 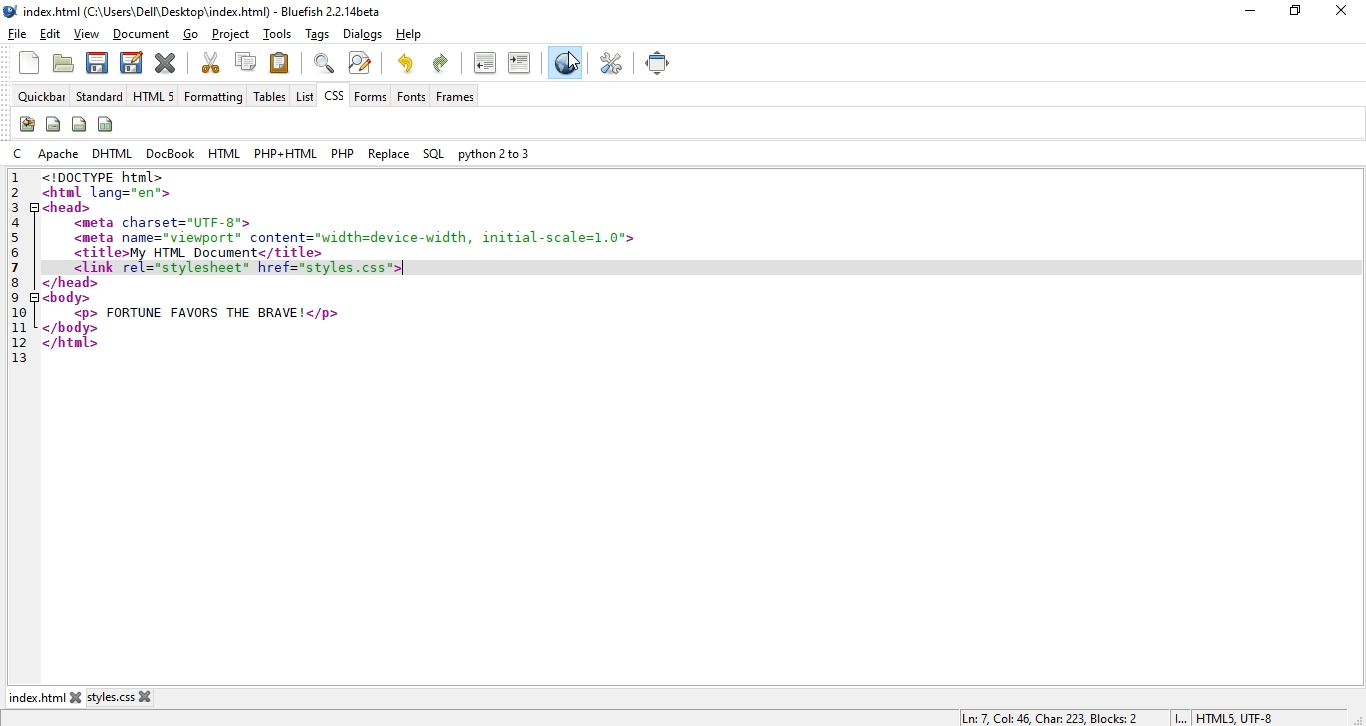 I want to click on tables, so click(x=269, y=97).